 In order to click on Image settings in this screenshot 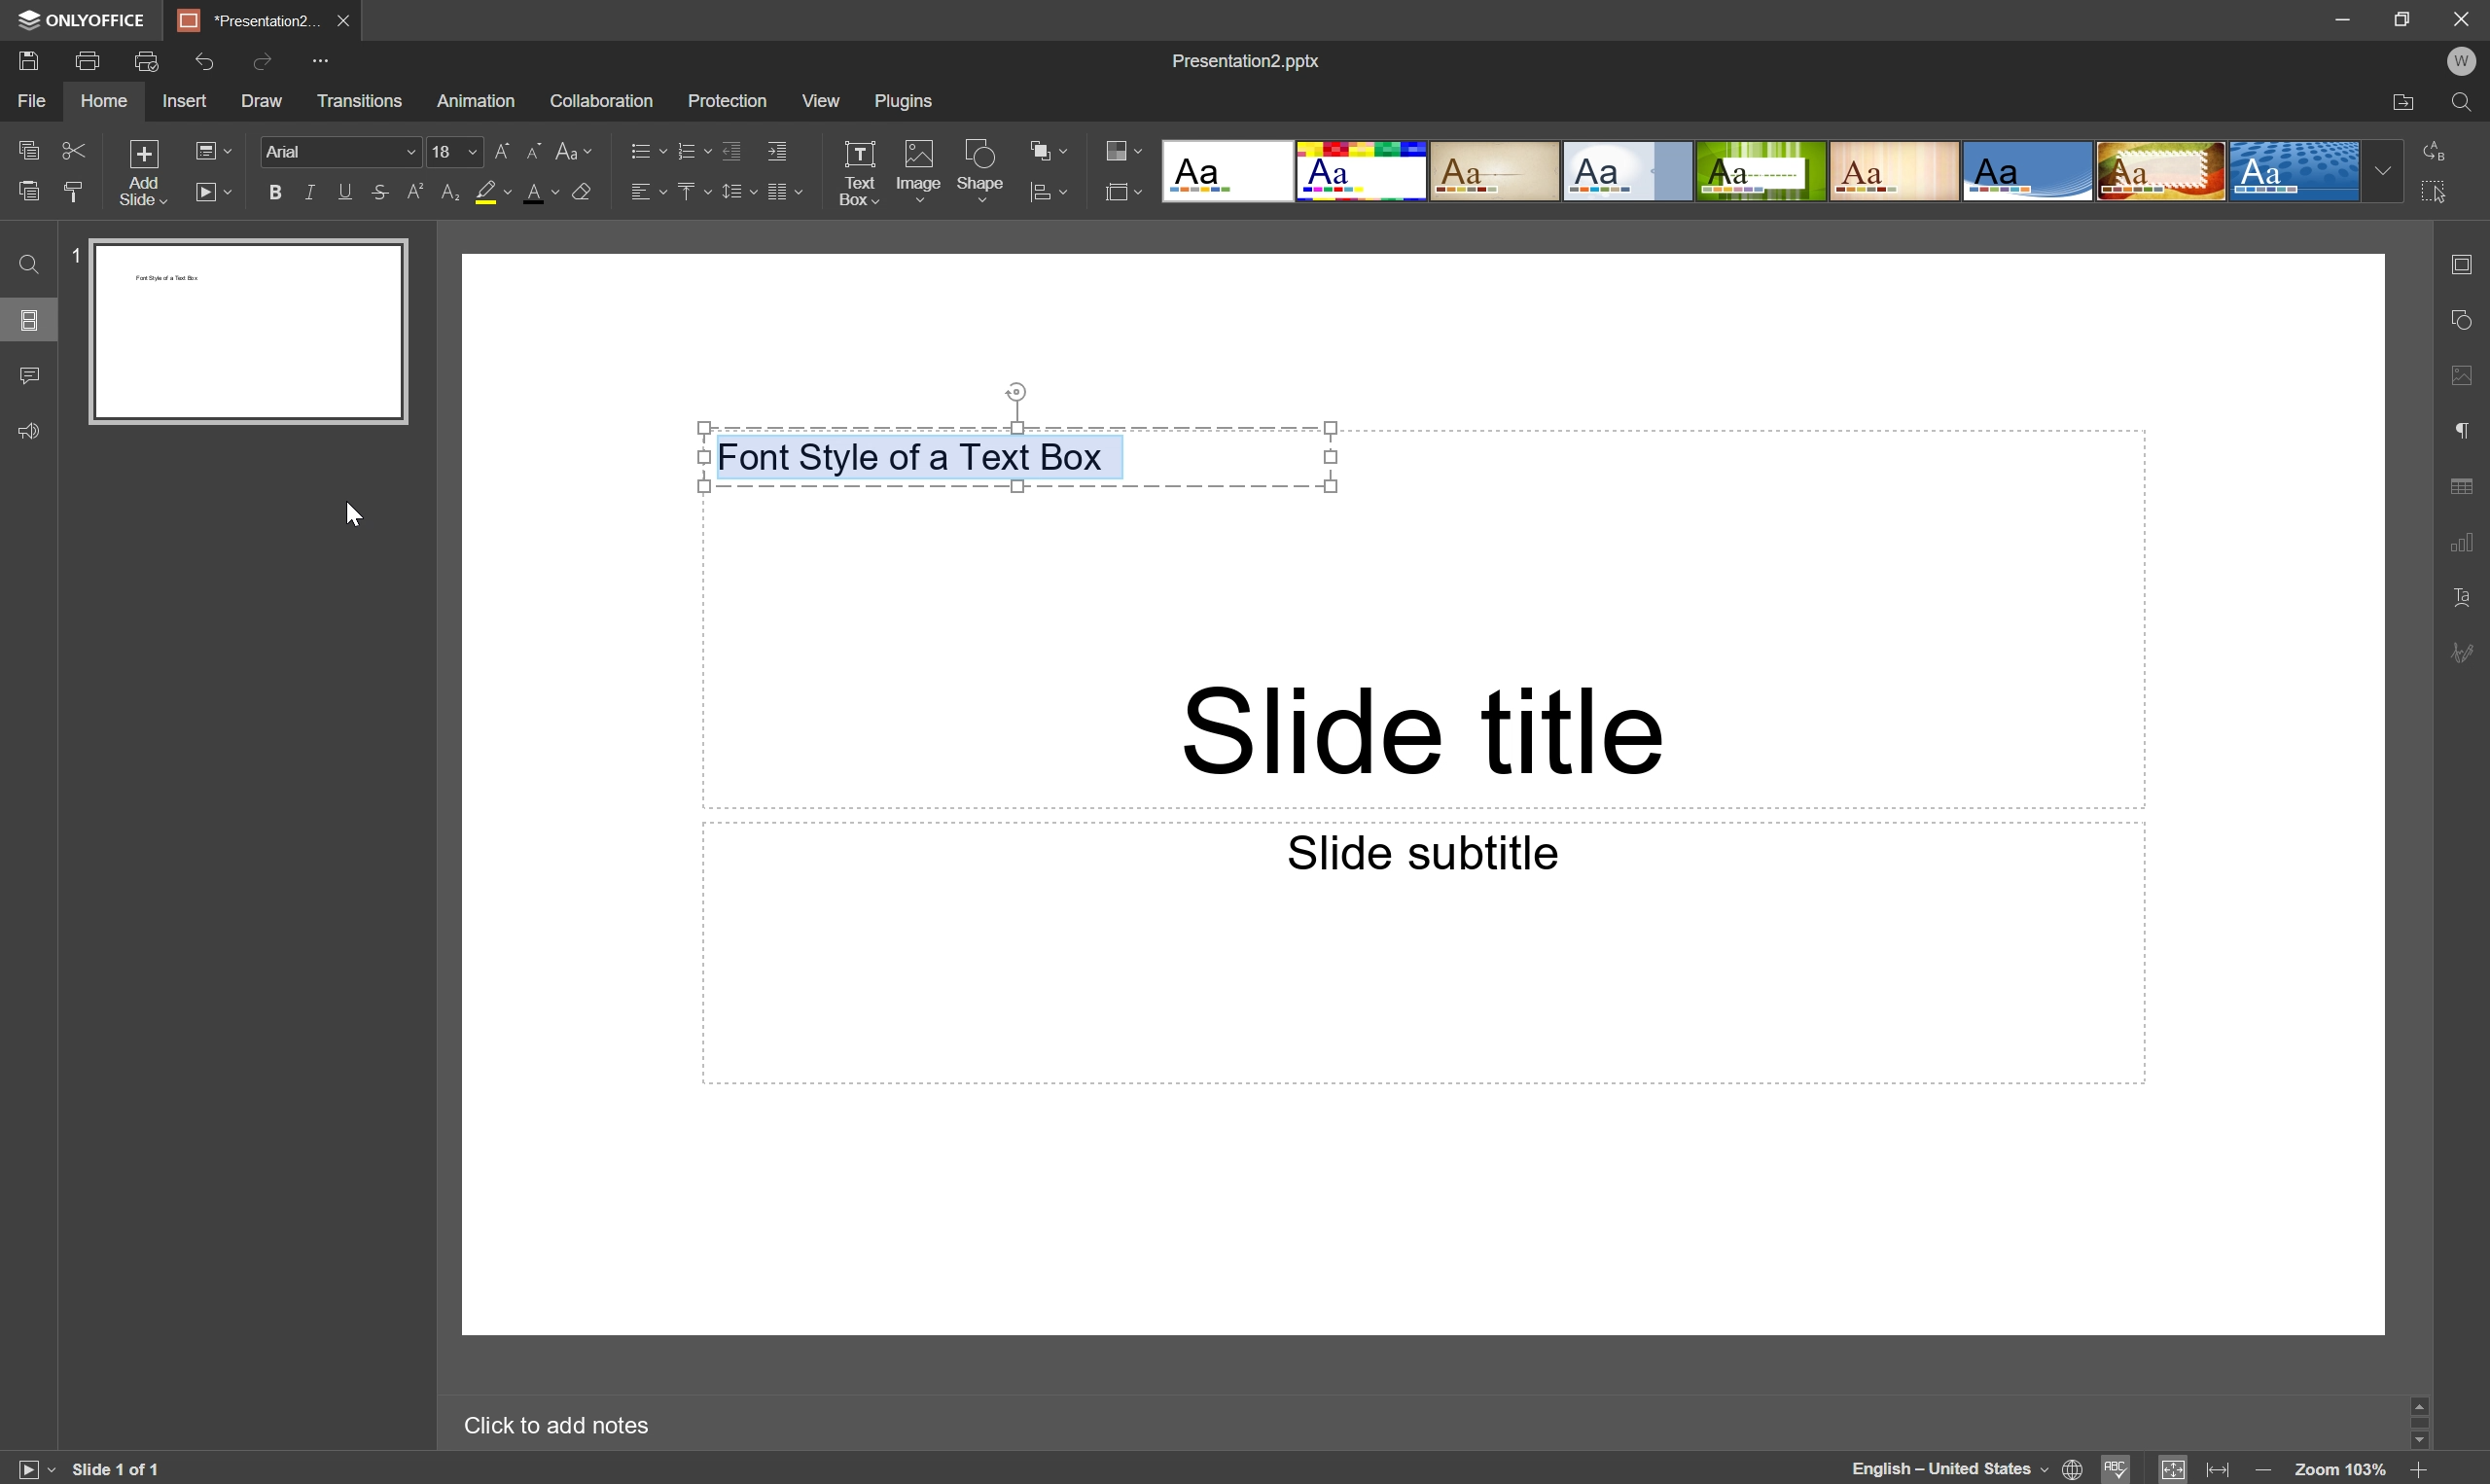, I will do `click(2468, 373)`.